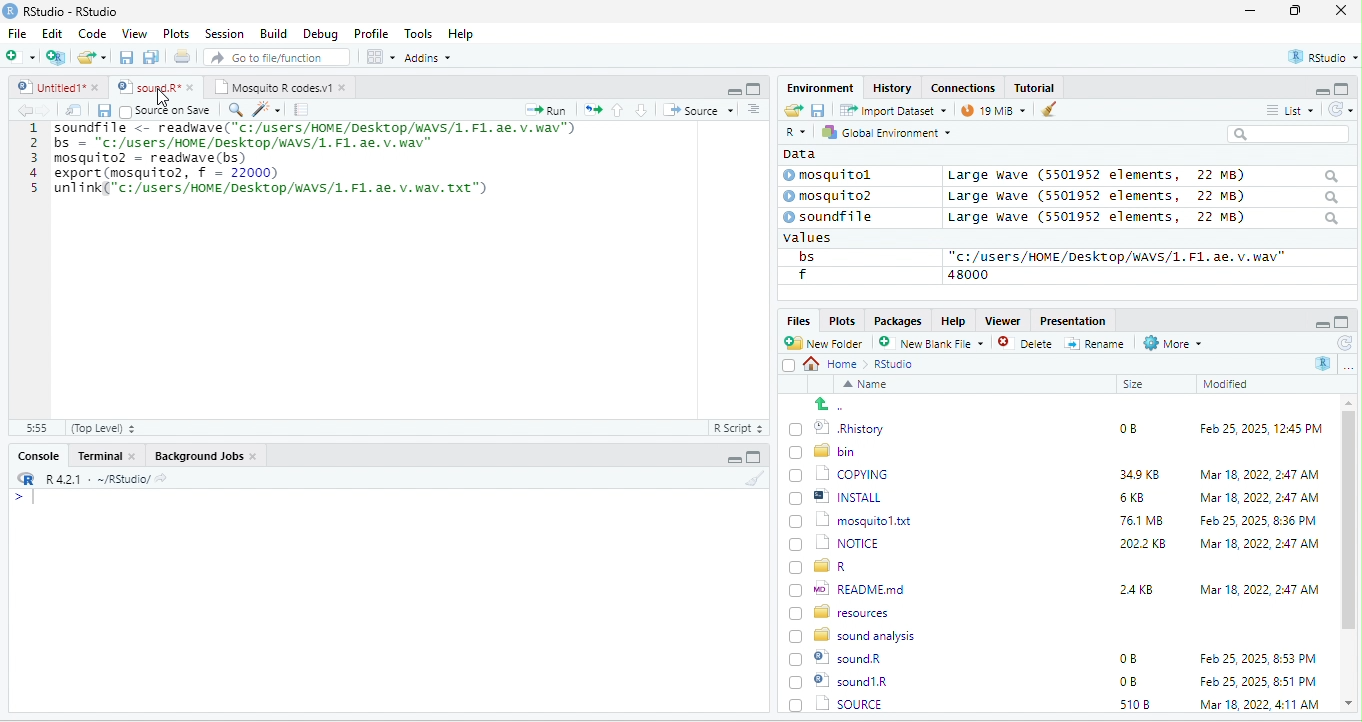 The width and height of the screenshot is (1362, 722). Describe the element at coordinates (753, 457) in the screenshot. I see `maximize` at that location.